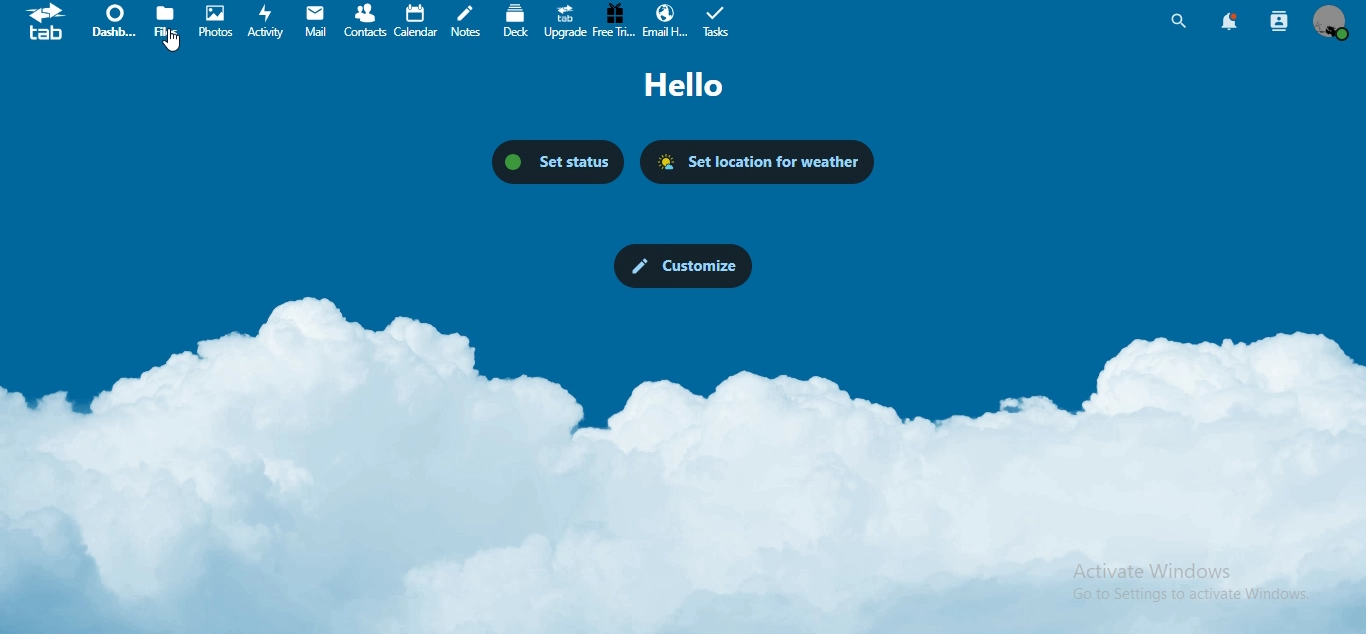 Image resolution: width=1366 pixels, height=634 pixels. I want to click on mail, so click(317, 20).